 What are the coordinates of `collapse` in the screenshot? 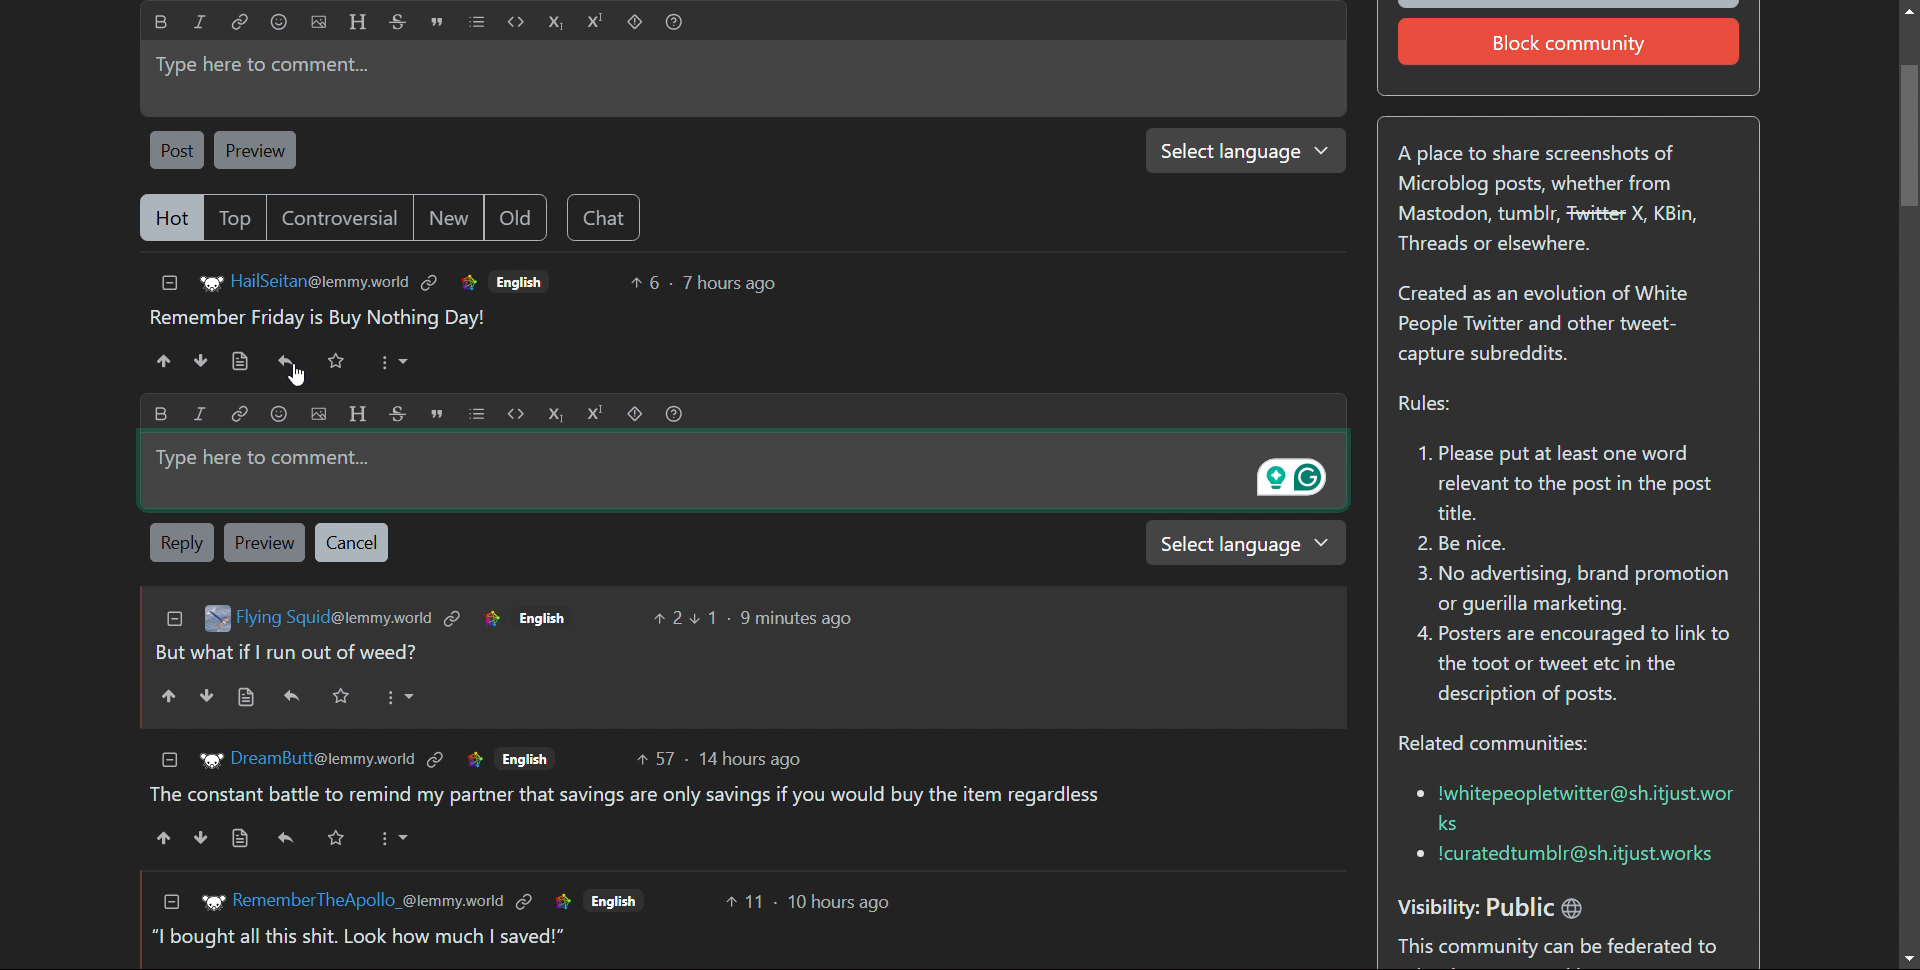 It's located at (175, 617).